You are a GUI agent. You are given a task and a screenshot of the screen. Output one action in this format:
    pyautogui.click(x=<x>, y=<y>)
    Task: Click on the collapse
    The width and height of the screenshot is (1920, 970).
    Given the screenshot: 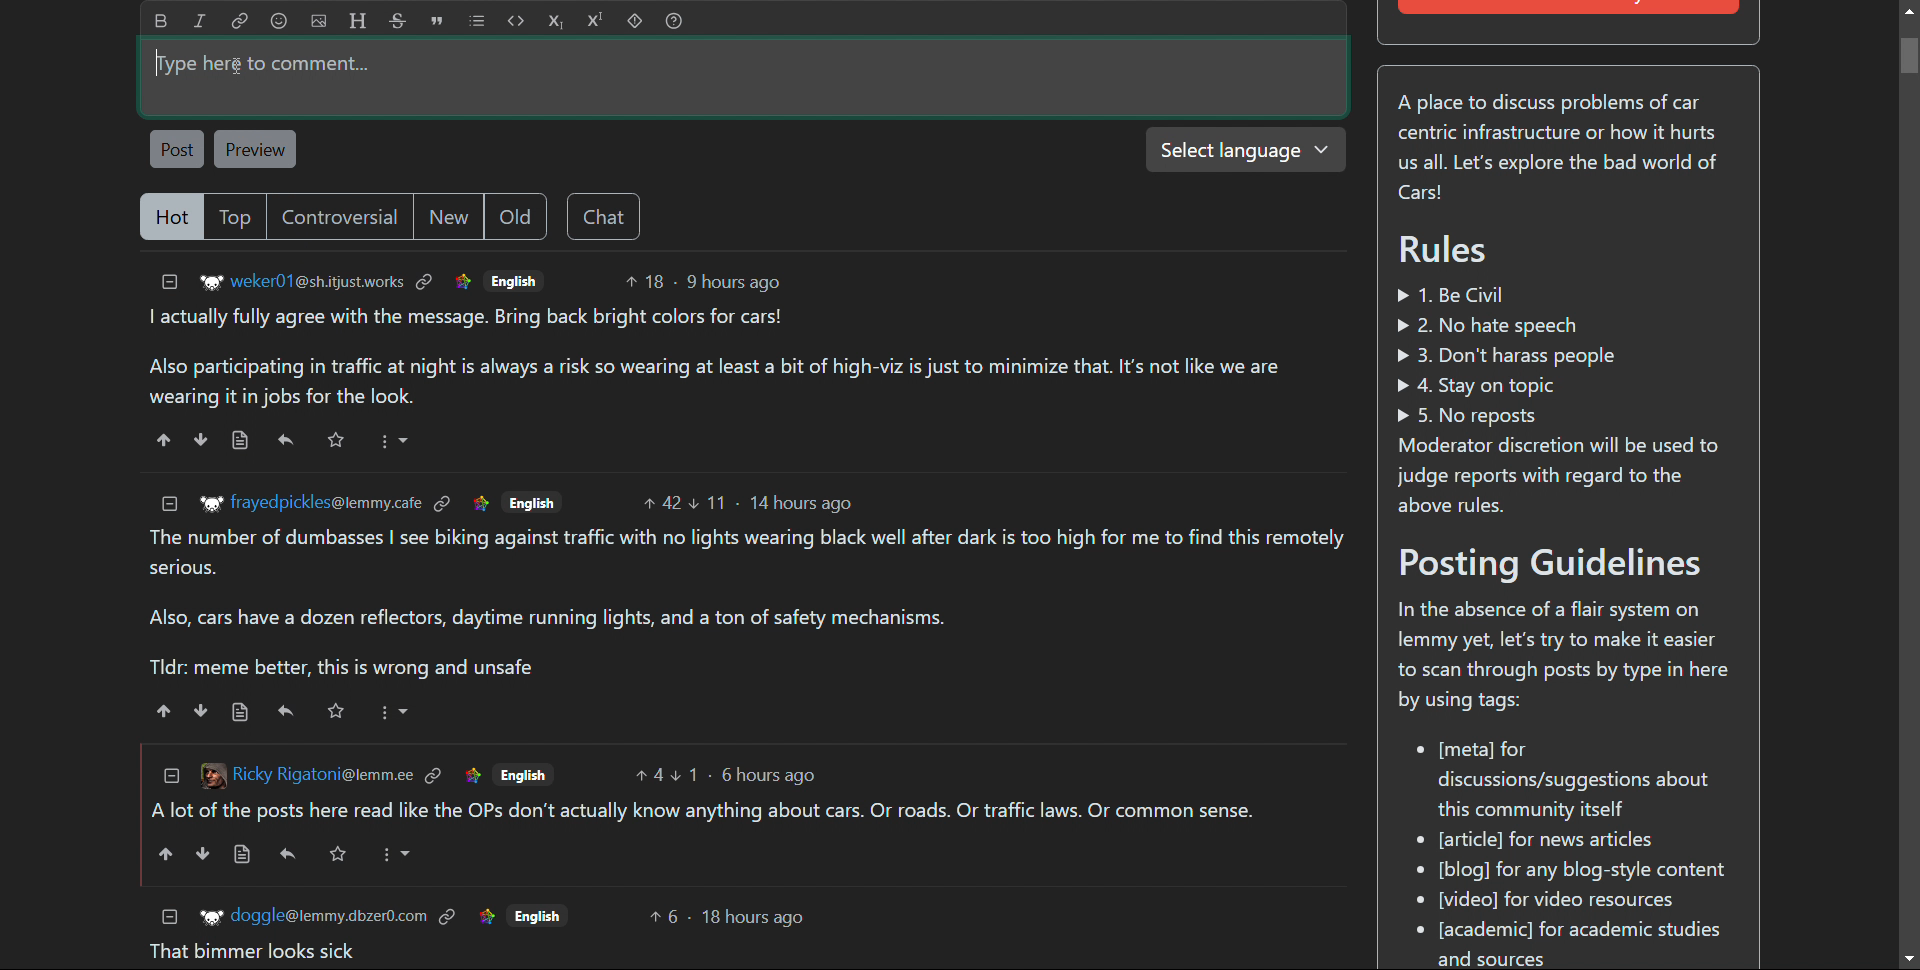 What is the action you would take?
    pyautogui.click(x=169, y=775)
    